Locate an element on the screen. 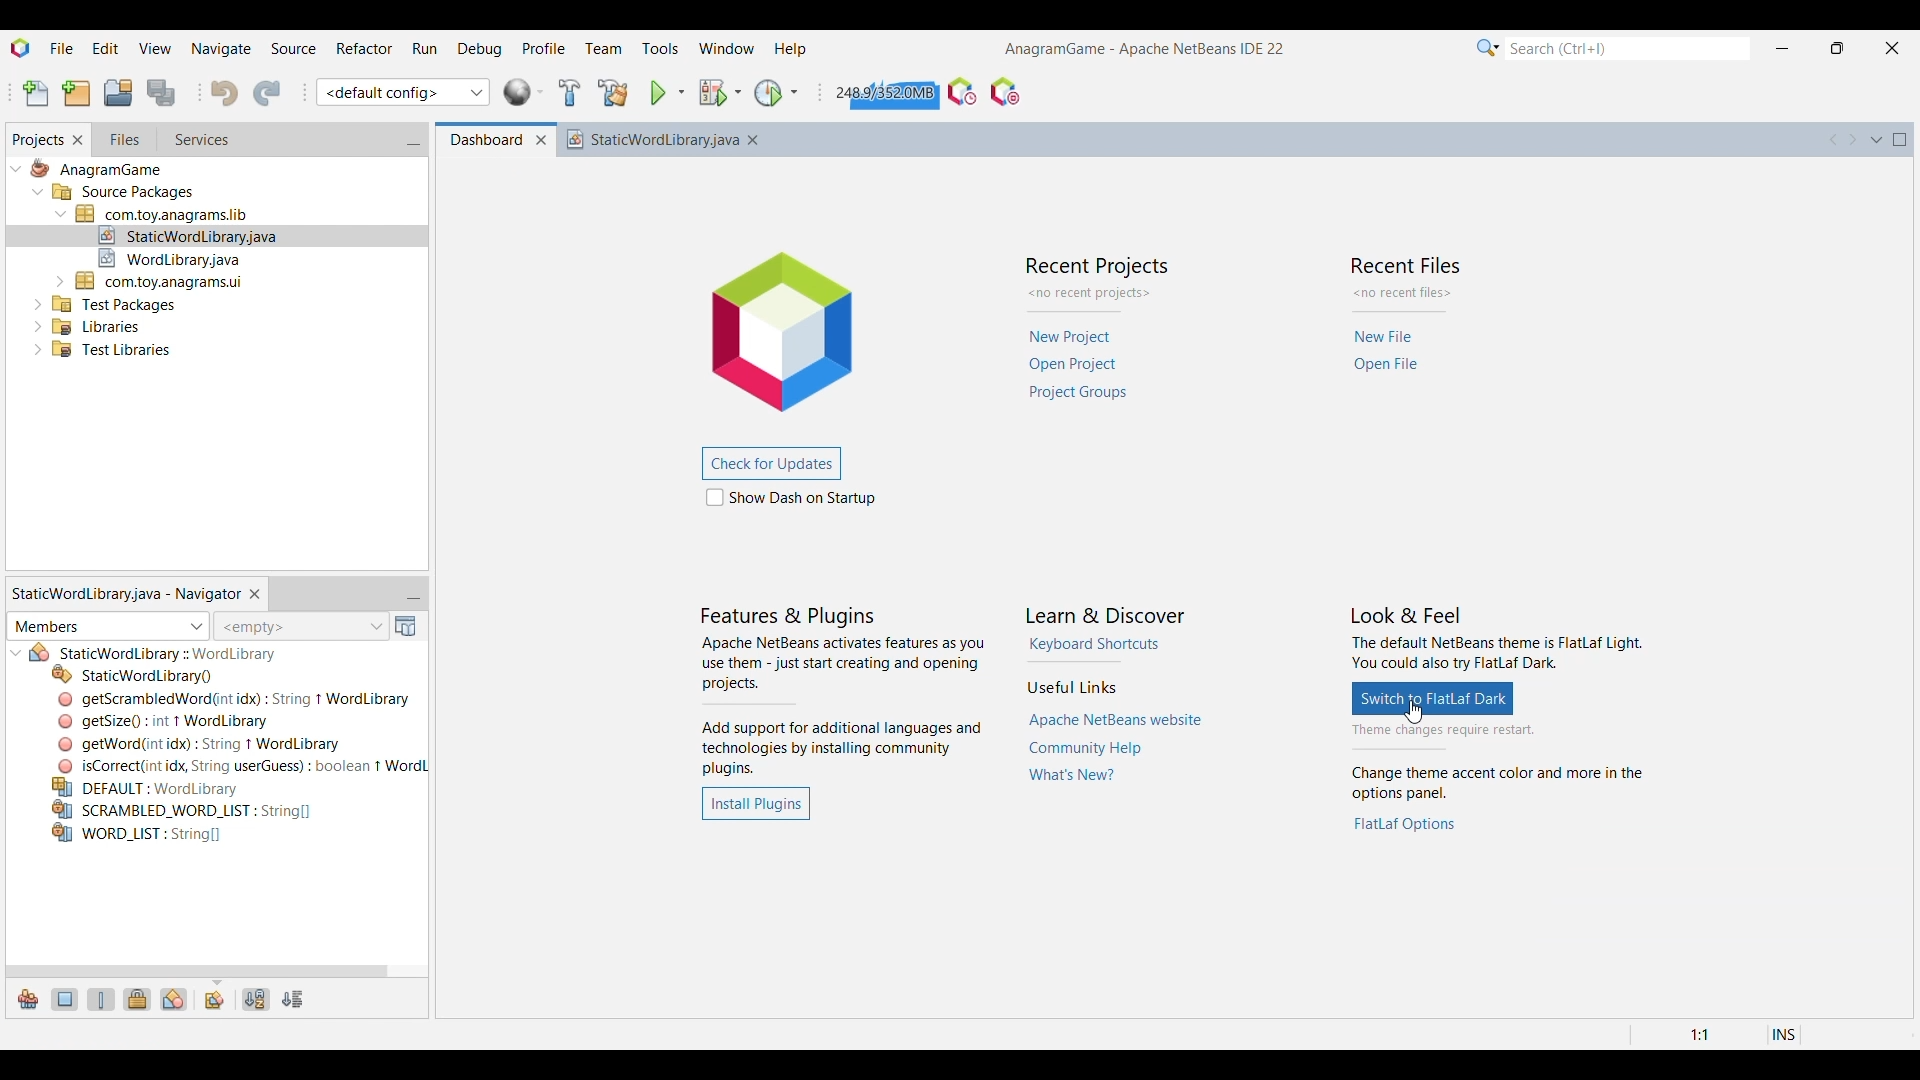 Image resolution: width=1920 pixels, height=1080 pixels.  is located at coordinates (235, 699).